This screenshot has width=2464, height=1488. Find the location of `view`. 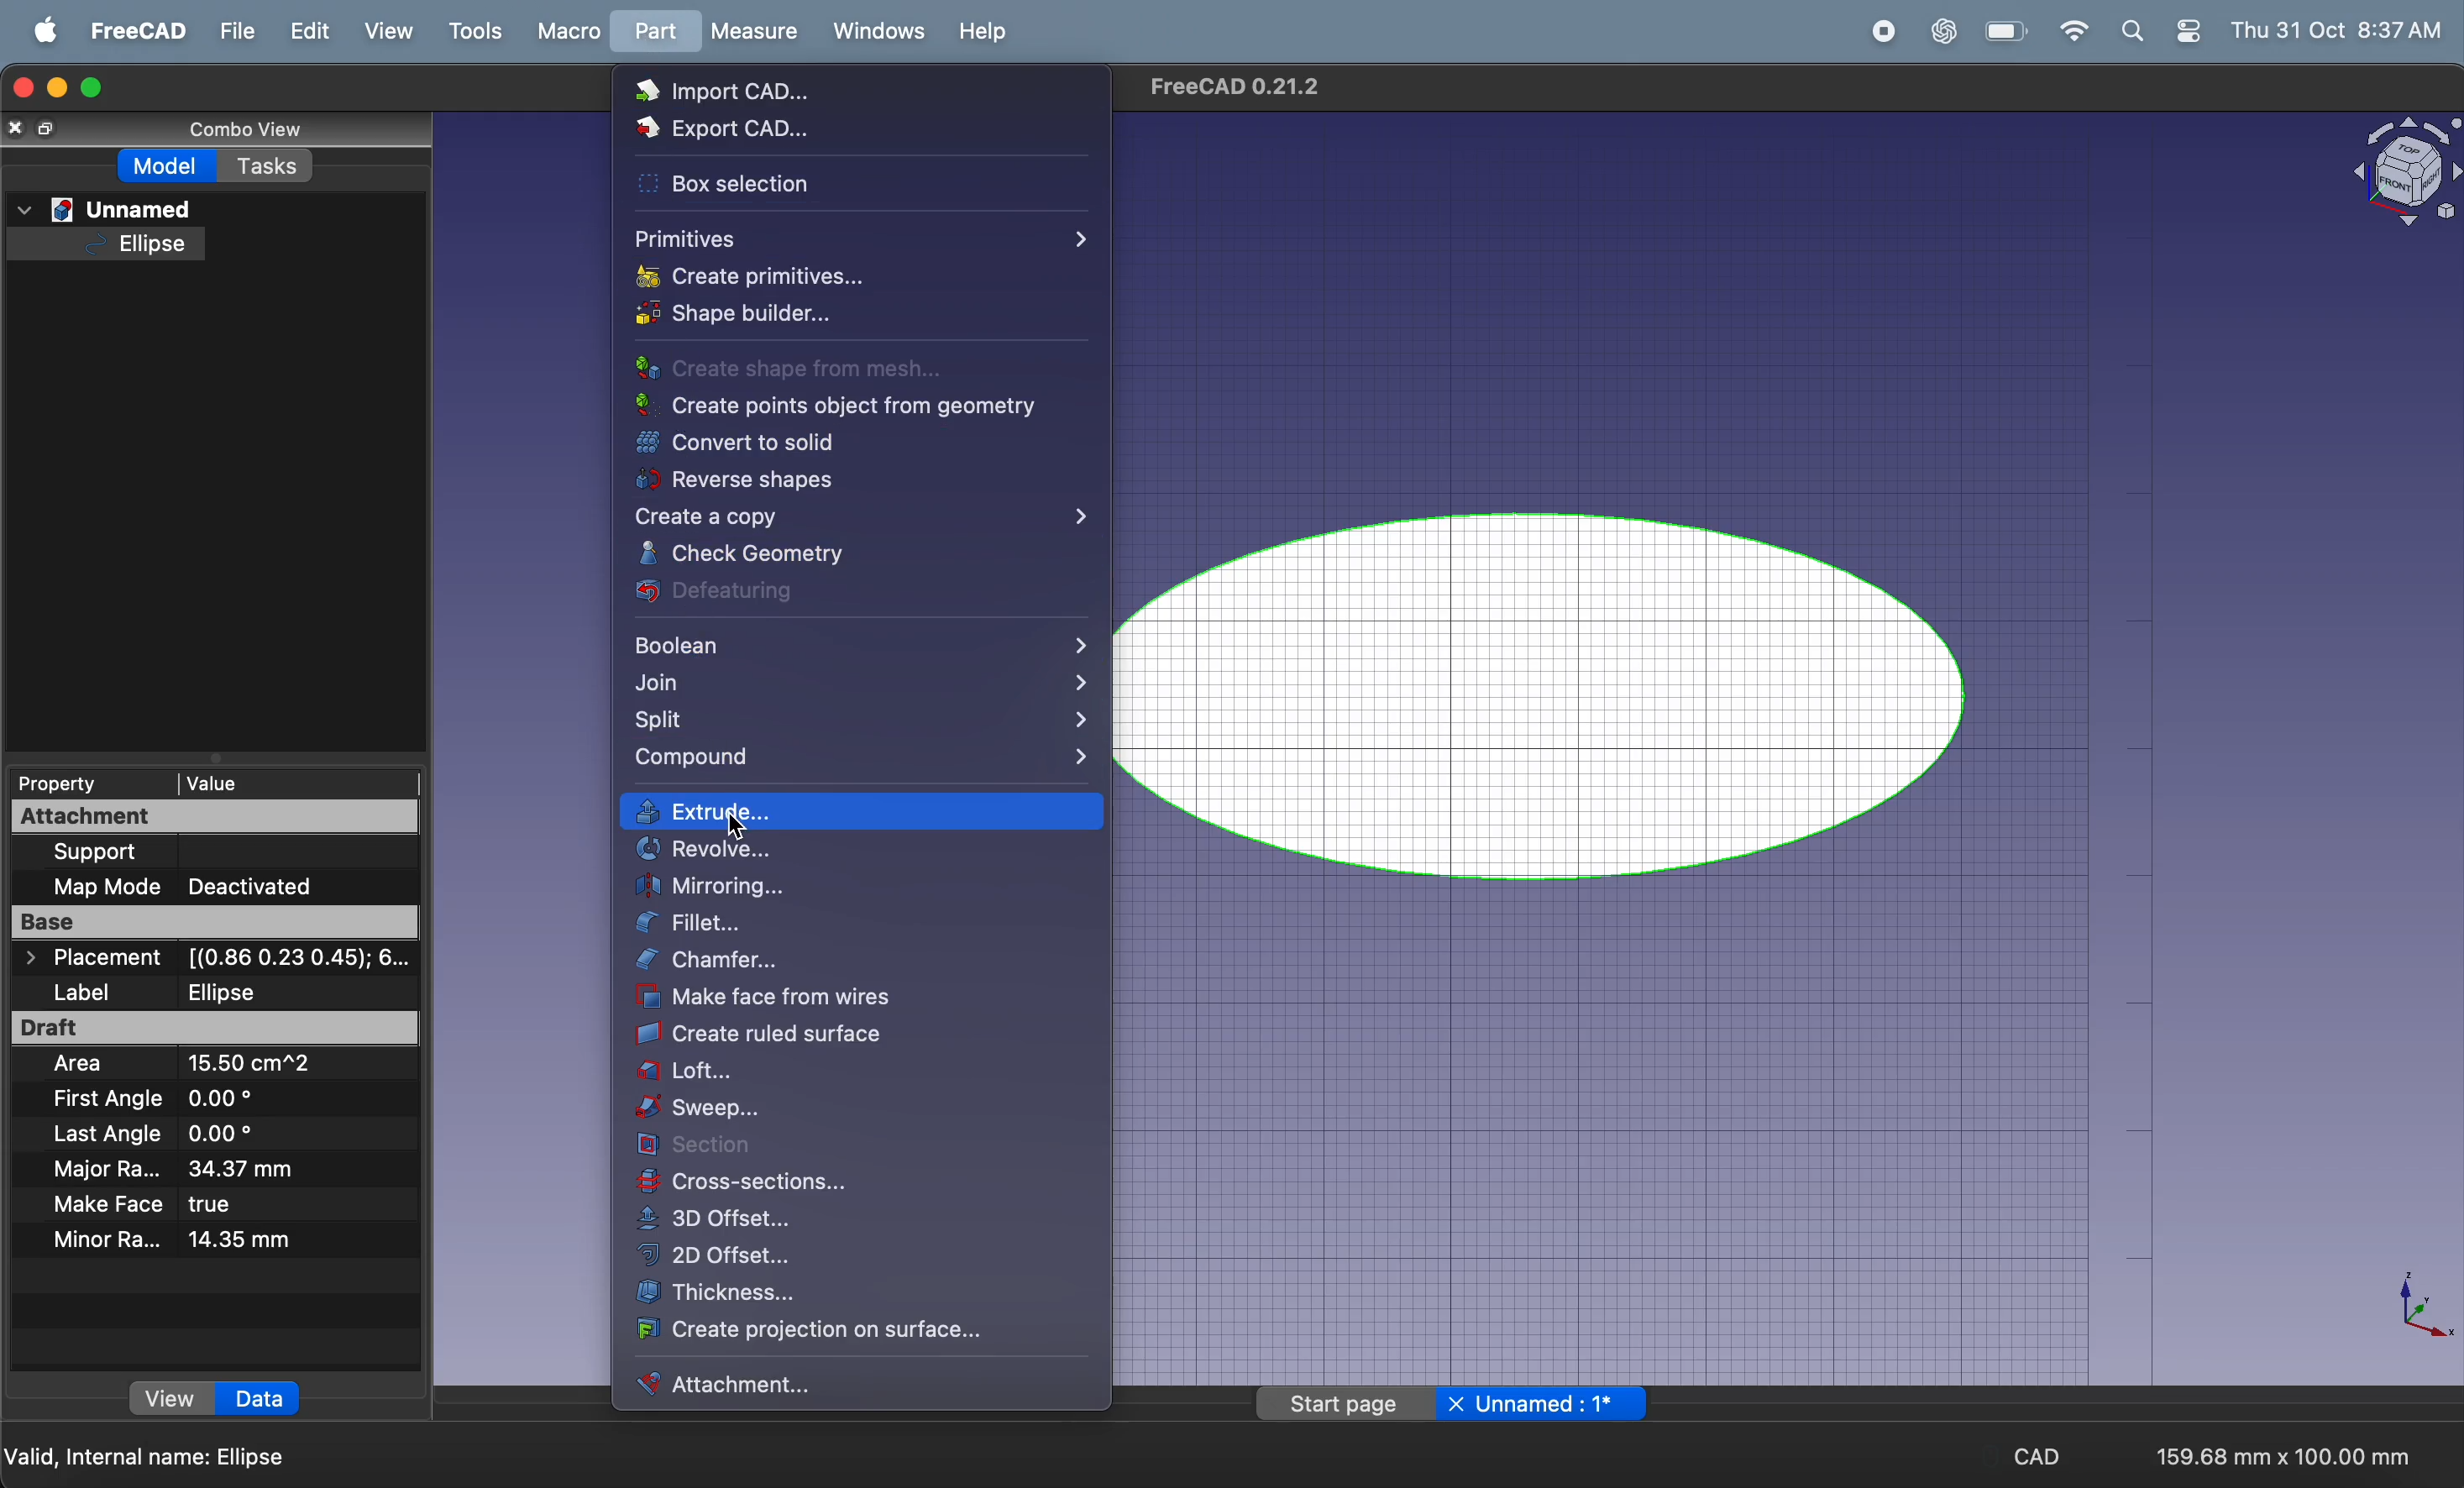

view is located at coordinates (386, 32).